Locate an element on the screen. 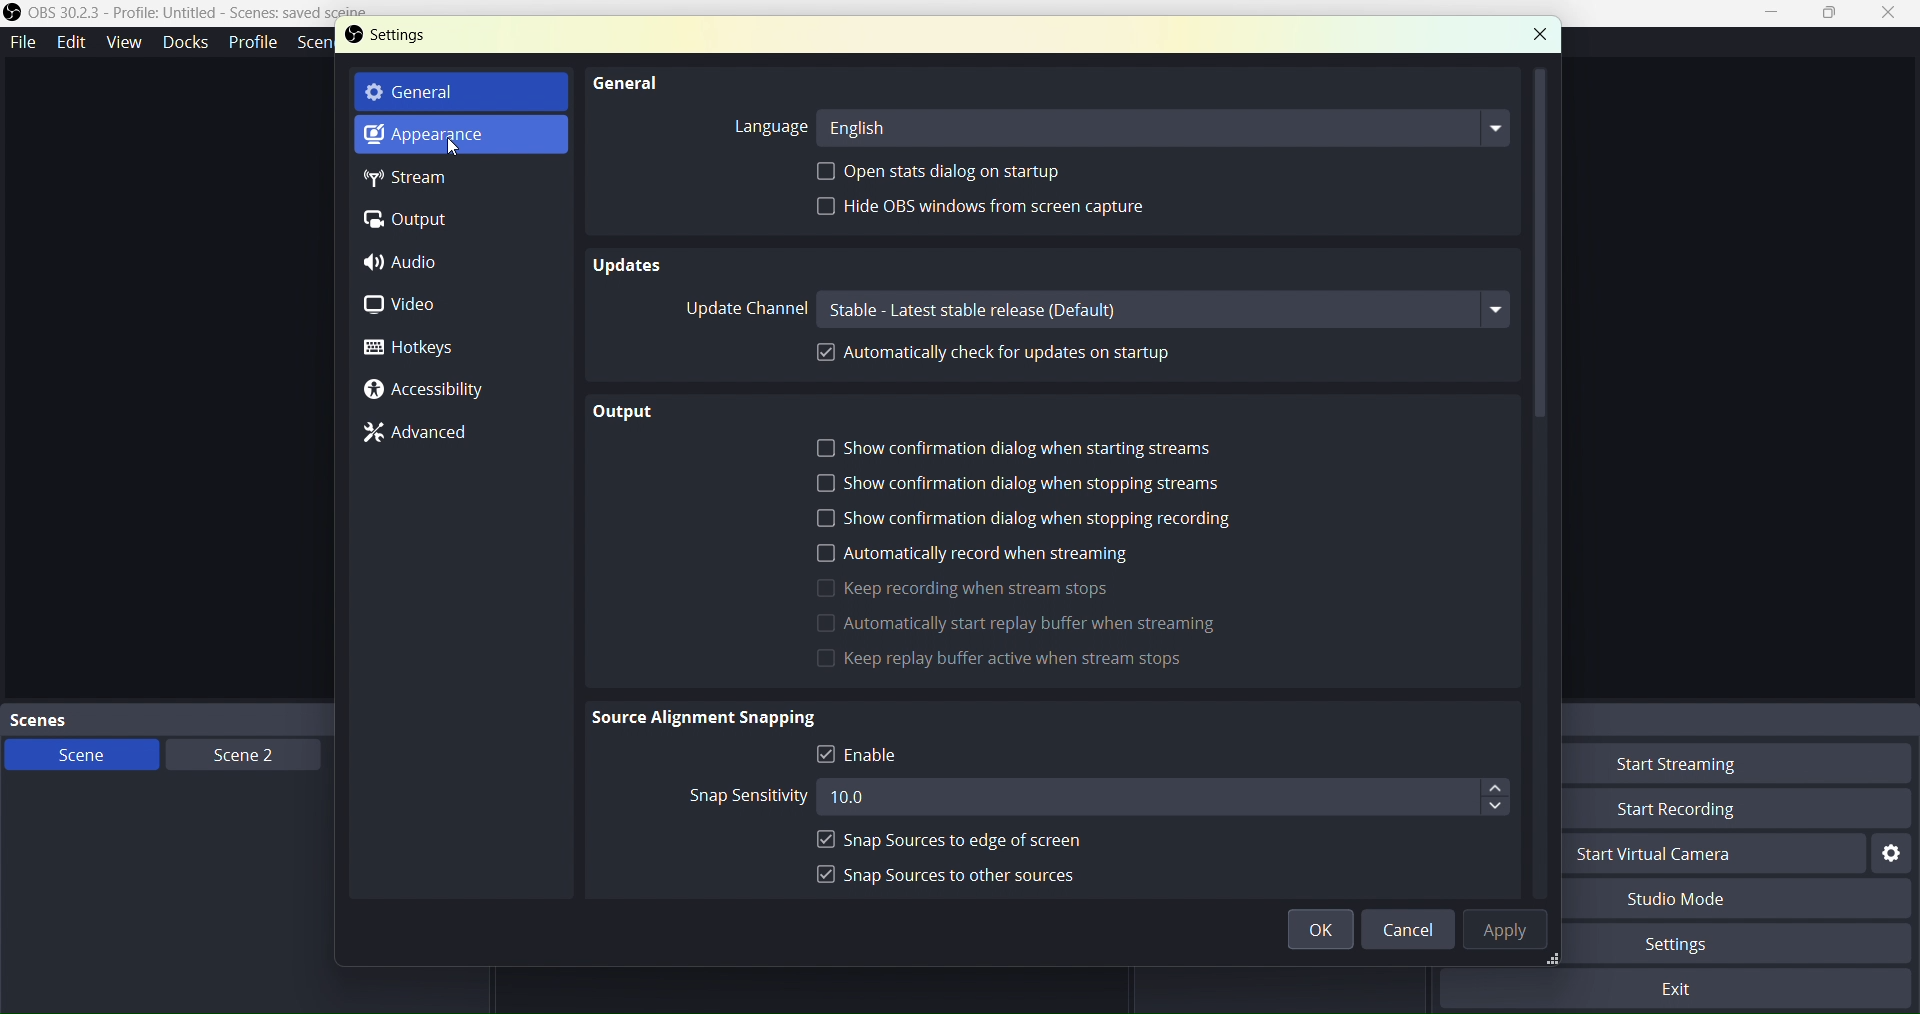 Image resolution: width=1920 pixels, height=1014 pixels. Video is located at coordinates (417, 307).